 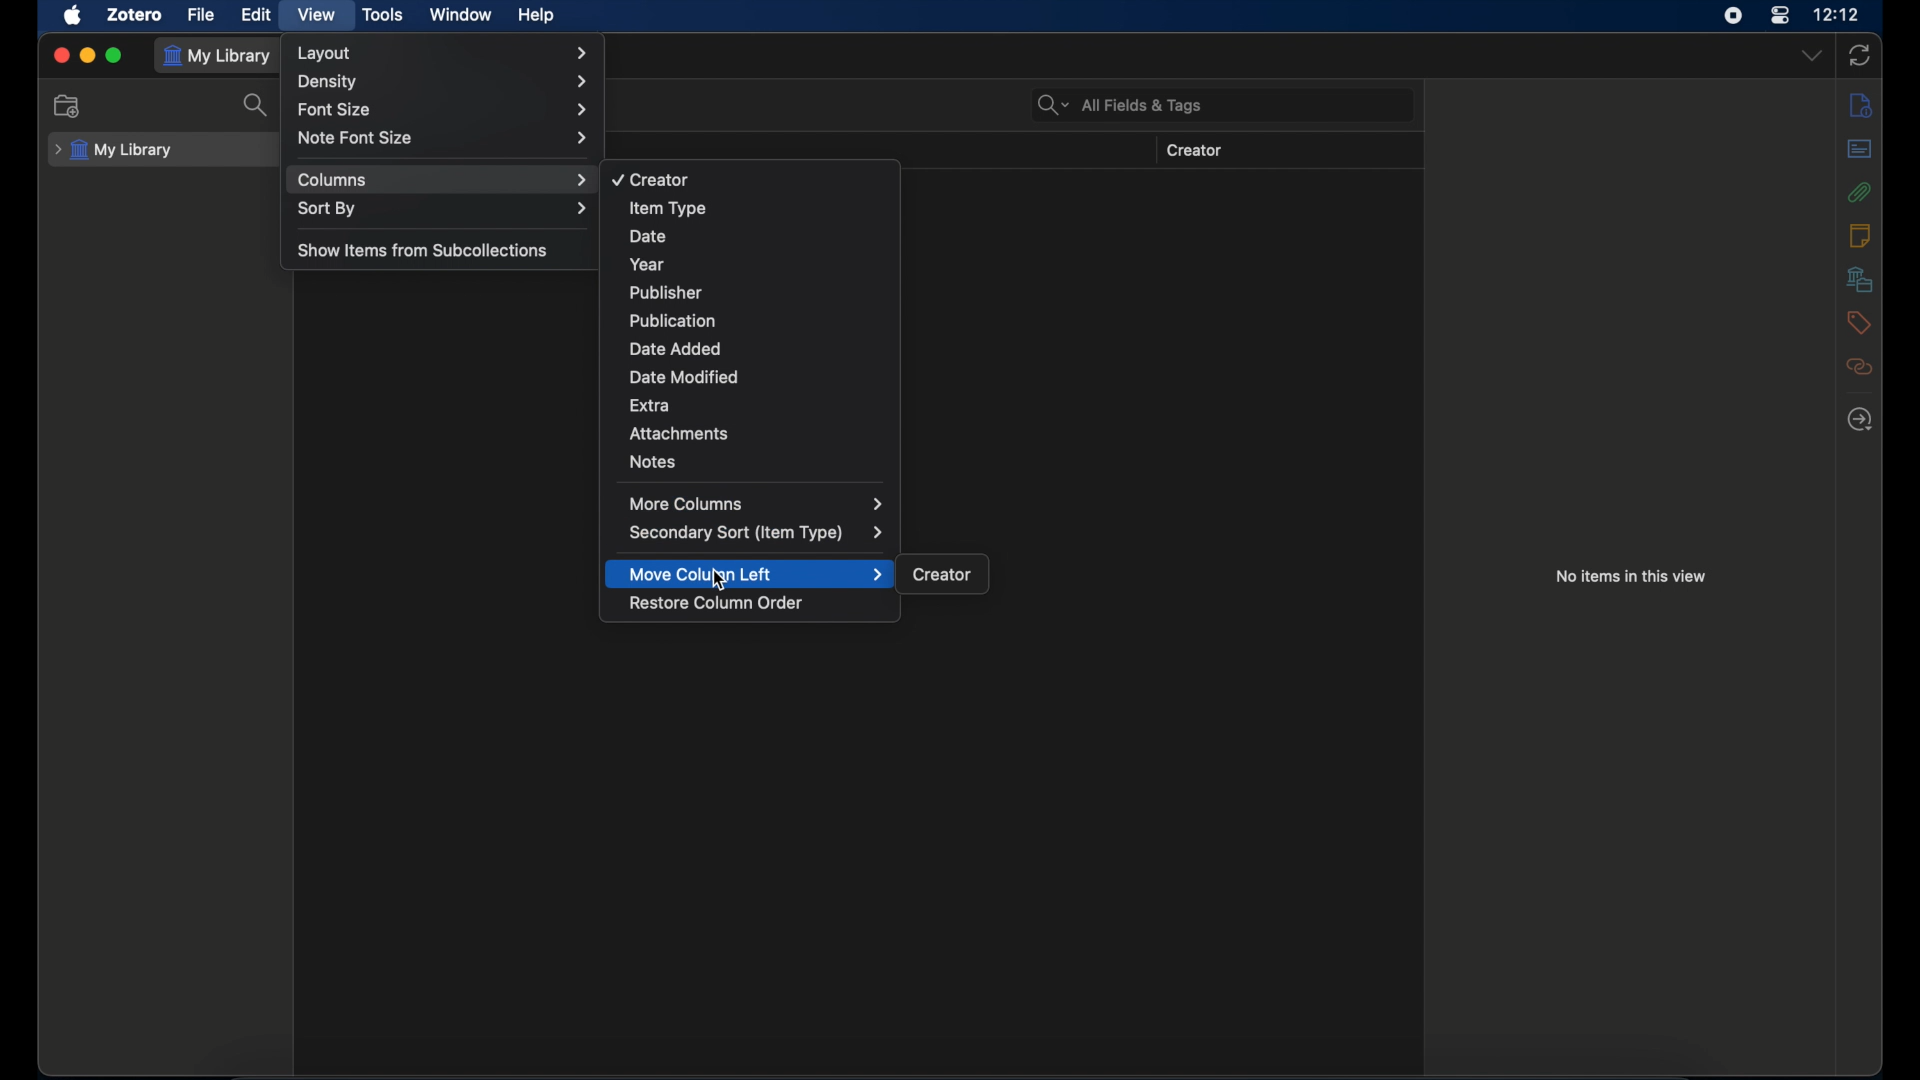 What do you see at coordinates (649, 180) in the screenshot?
I see `creator` at bounding box center [649, 180].